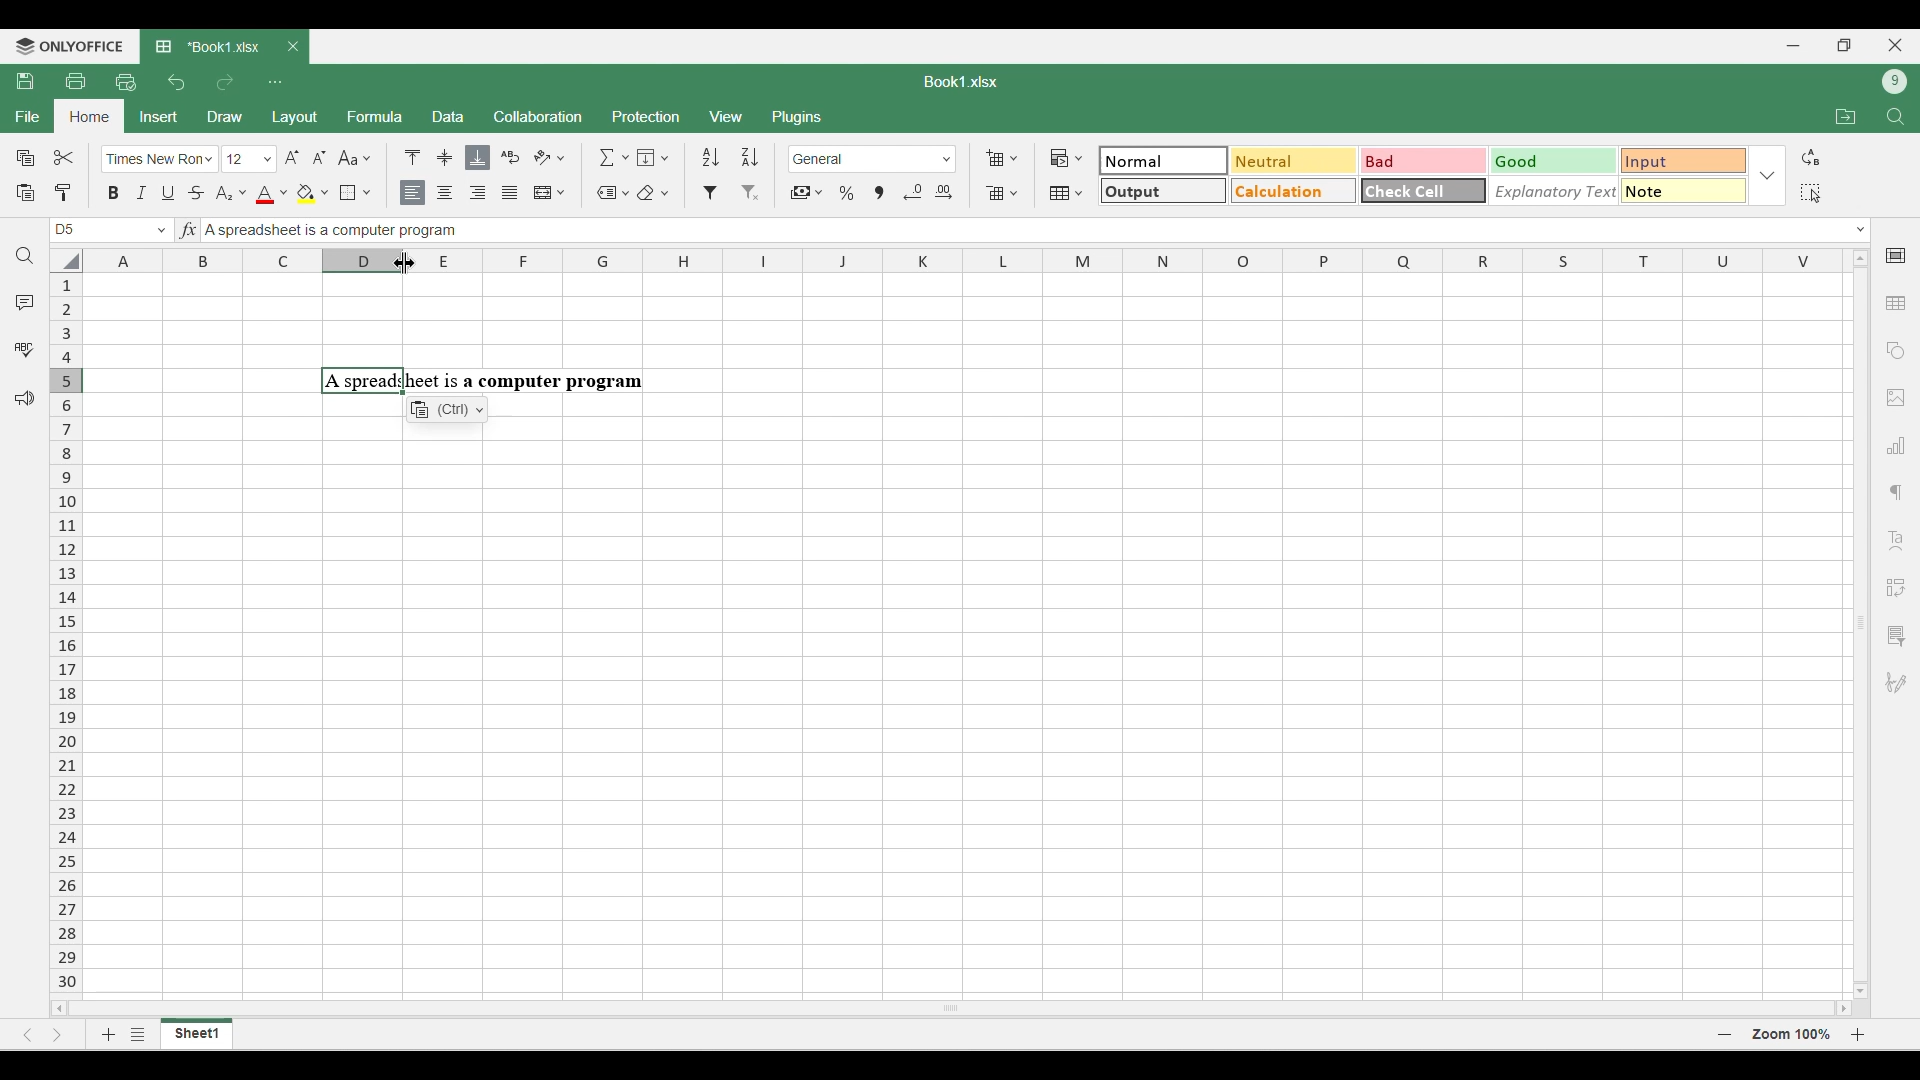  I want to click on Change cell, so click(162, 230).